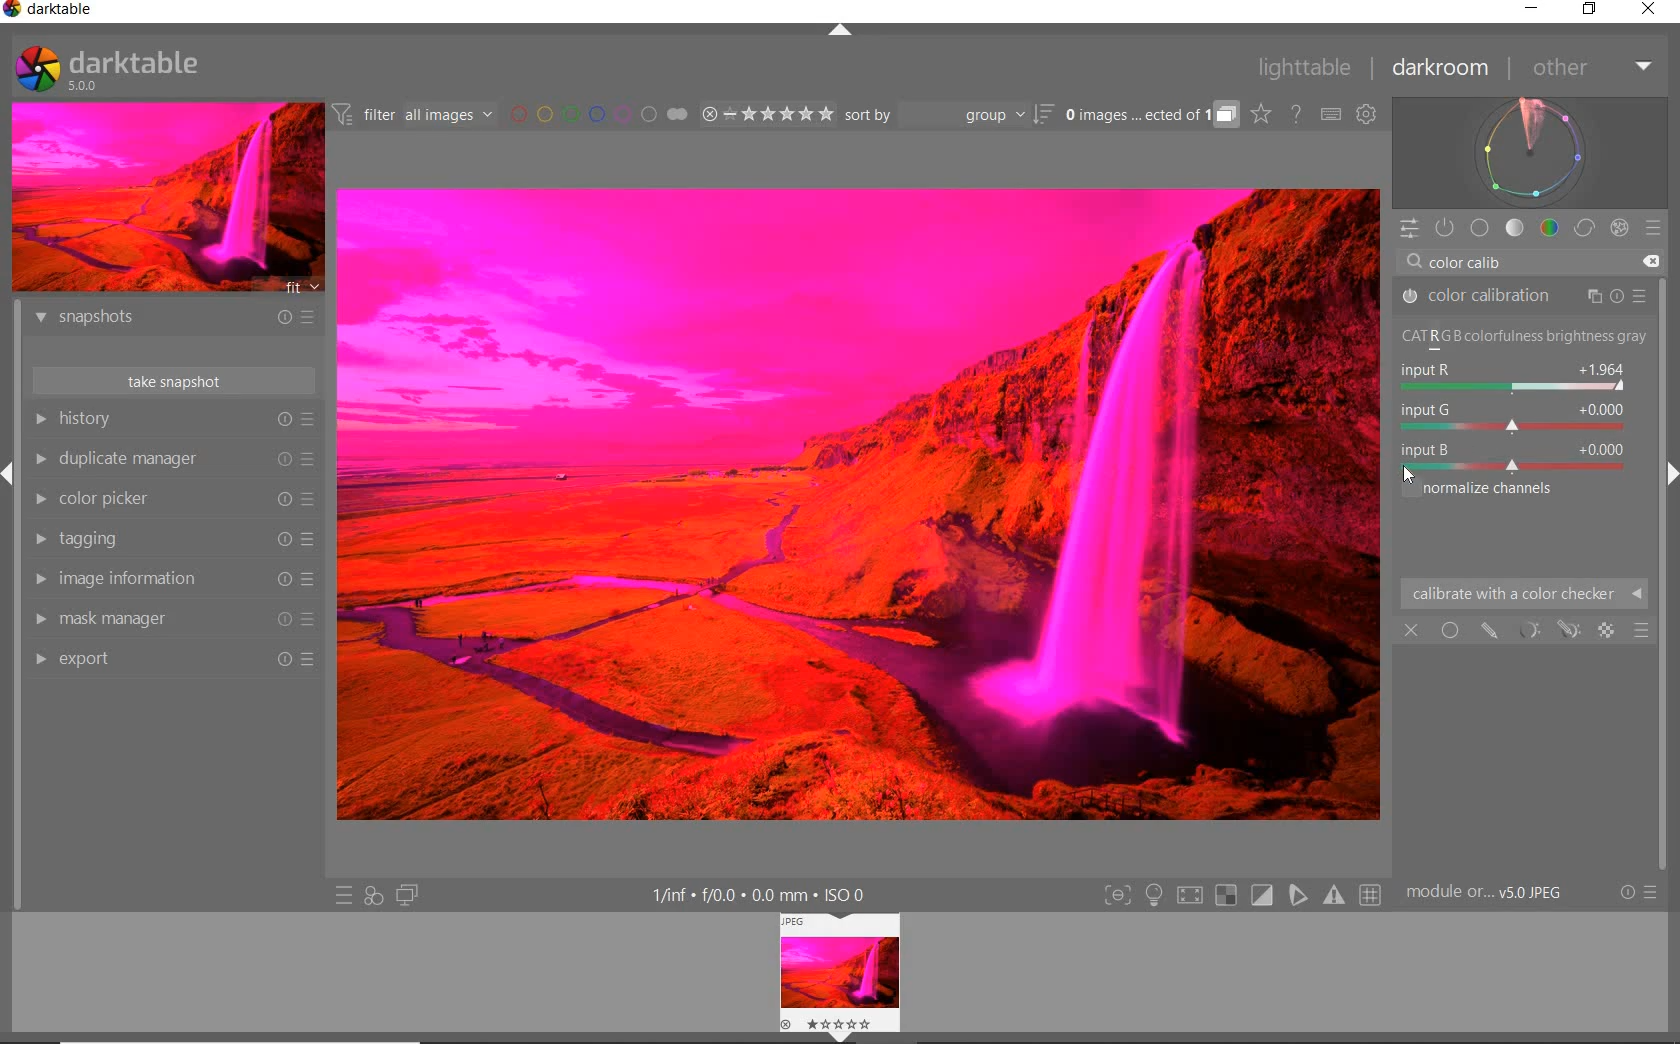 The height and width of the screenshot is (1044, 1680). I want to click on DELETE, so click(1650, 262).